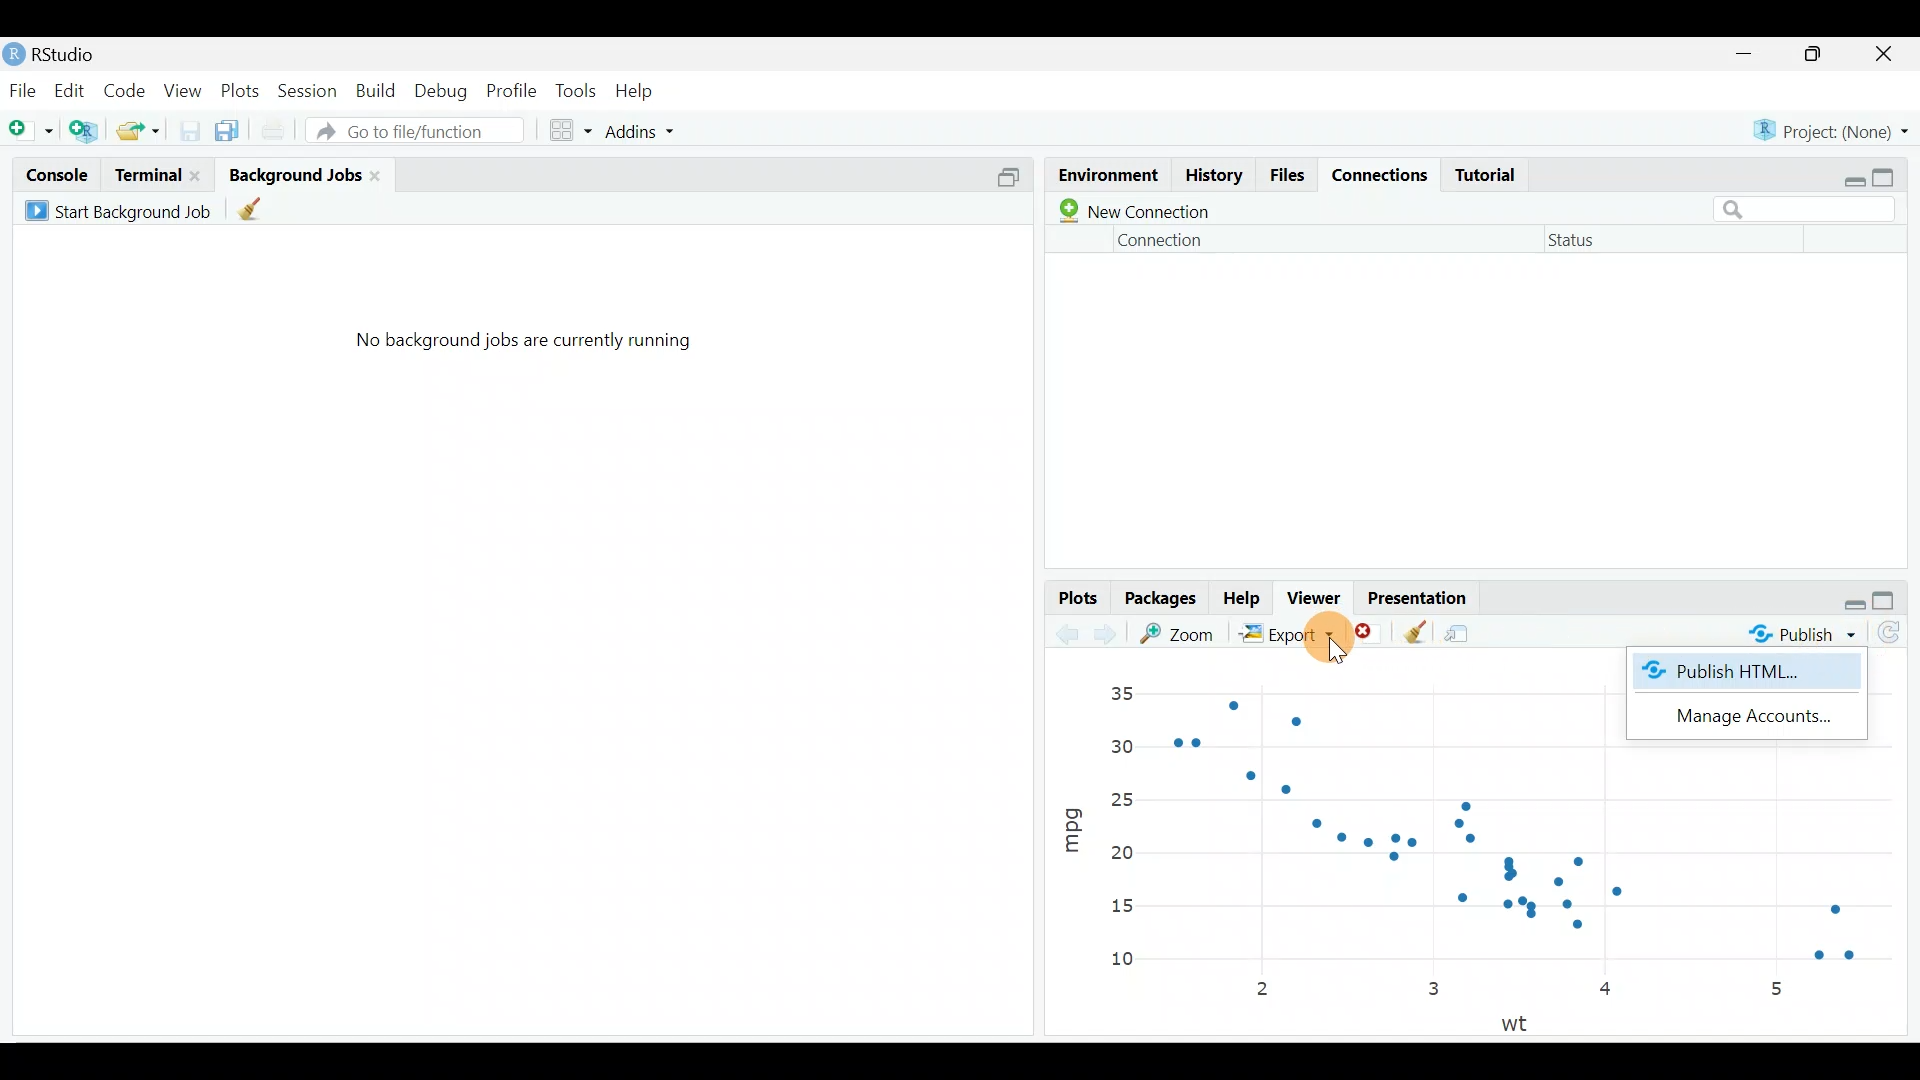 This screenshot has height=1080, width=1920. I want to click on Cursor, so click(1319, 639).